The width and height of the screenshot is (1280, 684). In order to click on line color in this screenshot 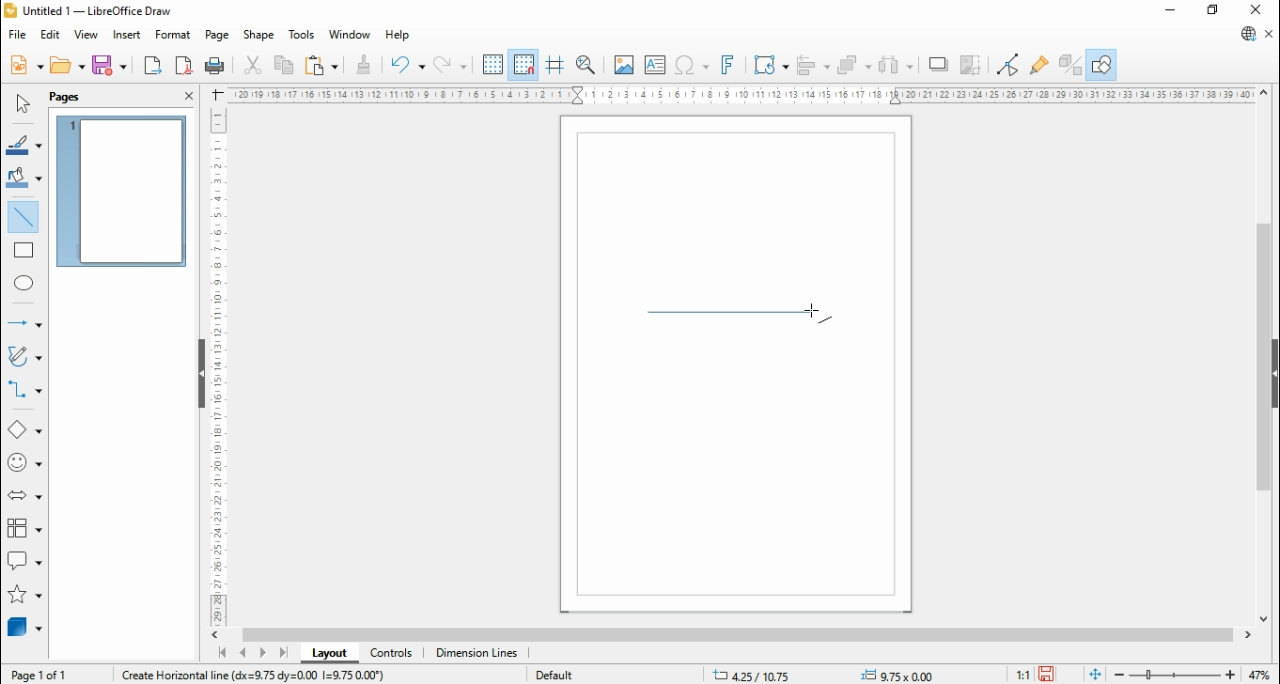, I will do `click(24, 145)`.